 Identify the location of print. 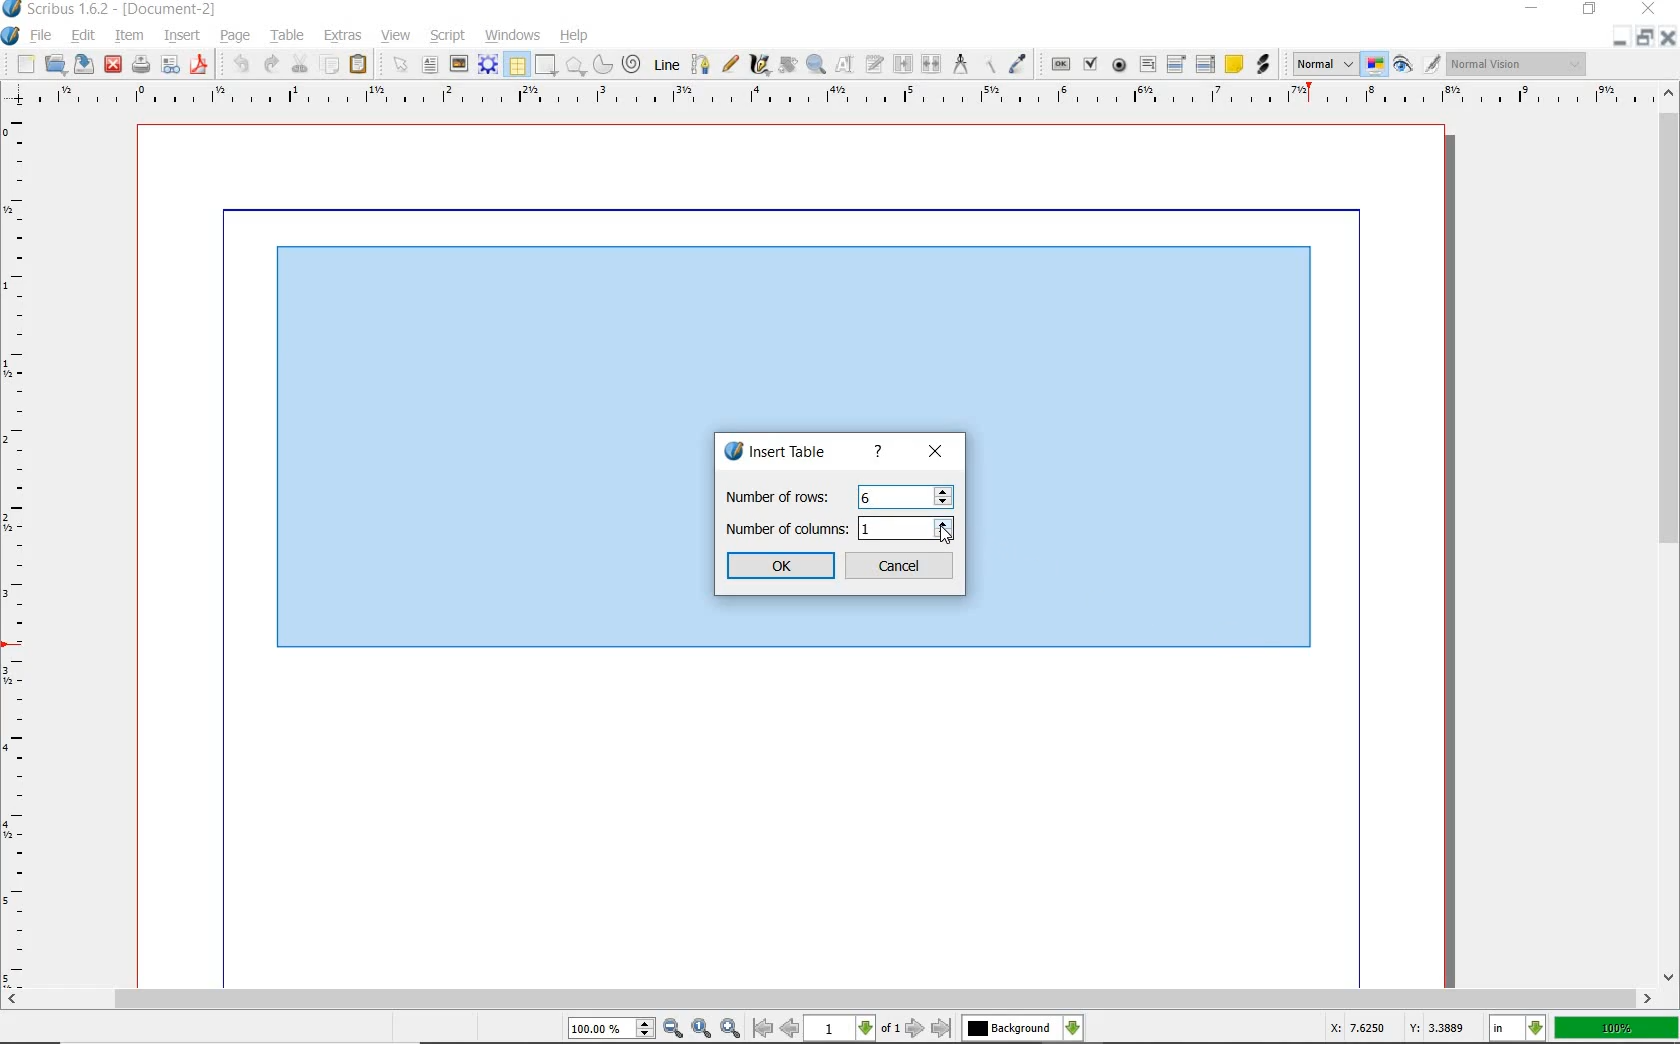
(140, 64).